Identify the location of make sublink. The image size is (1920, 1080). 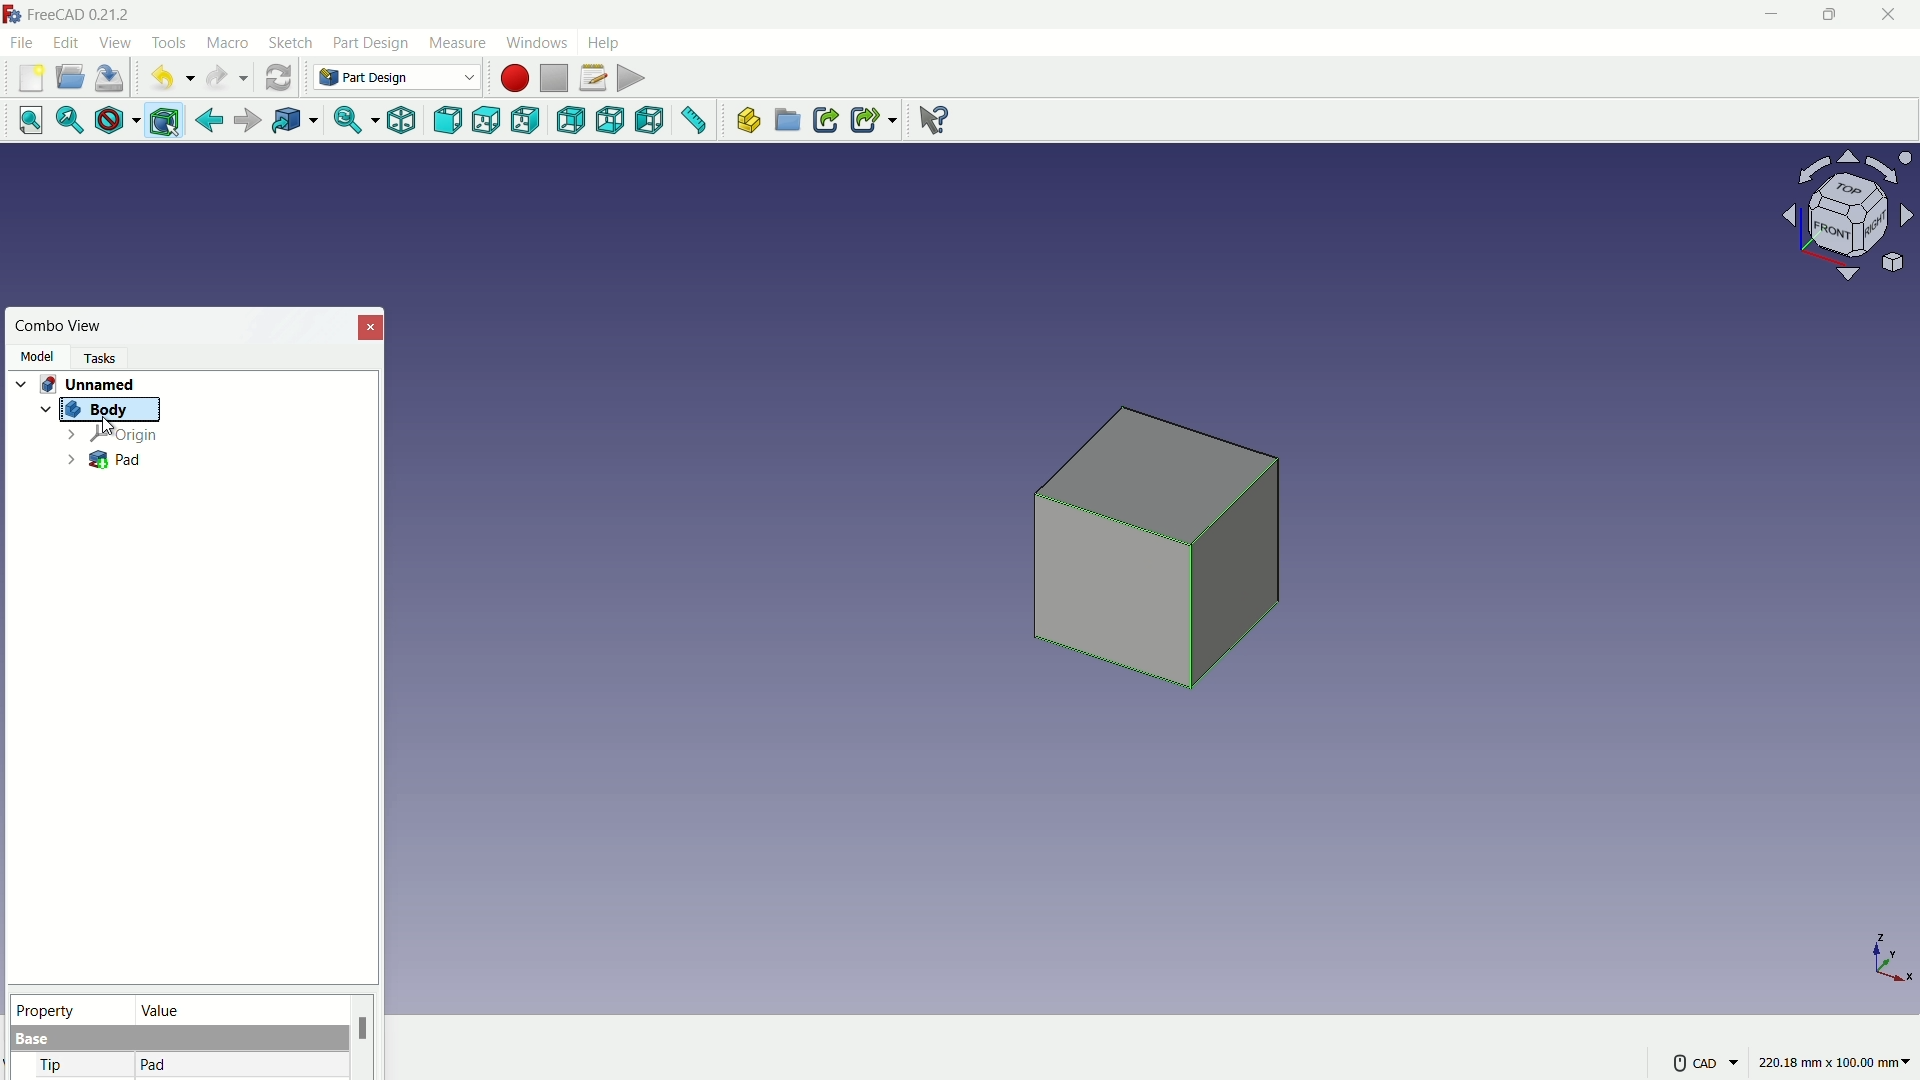
(874, 120).